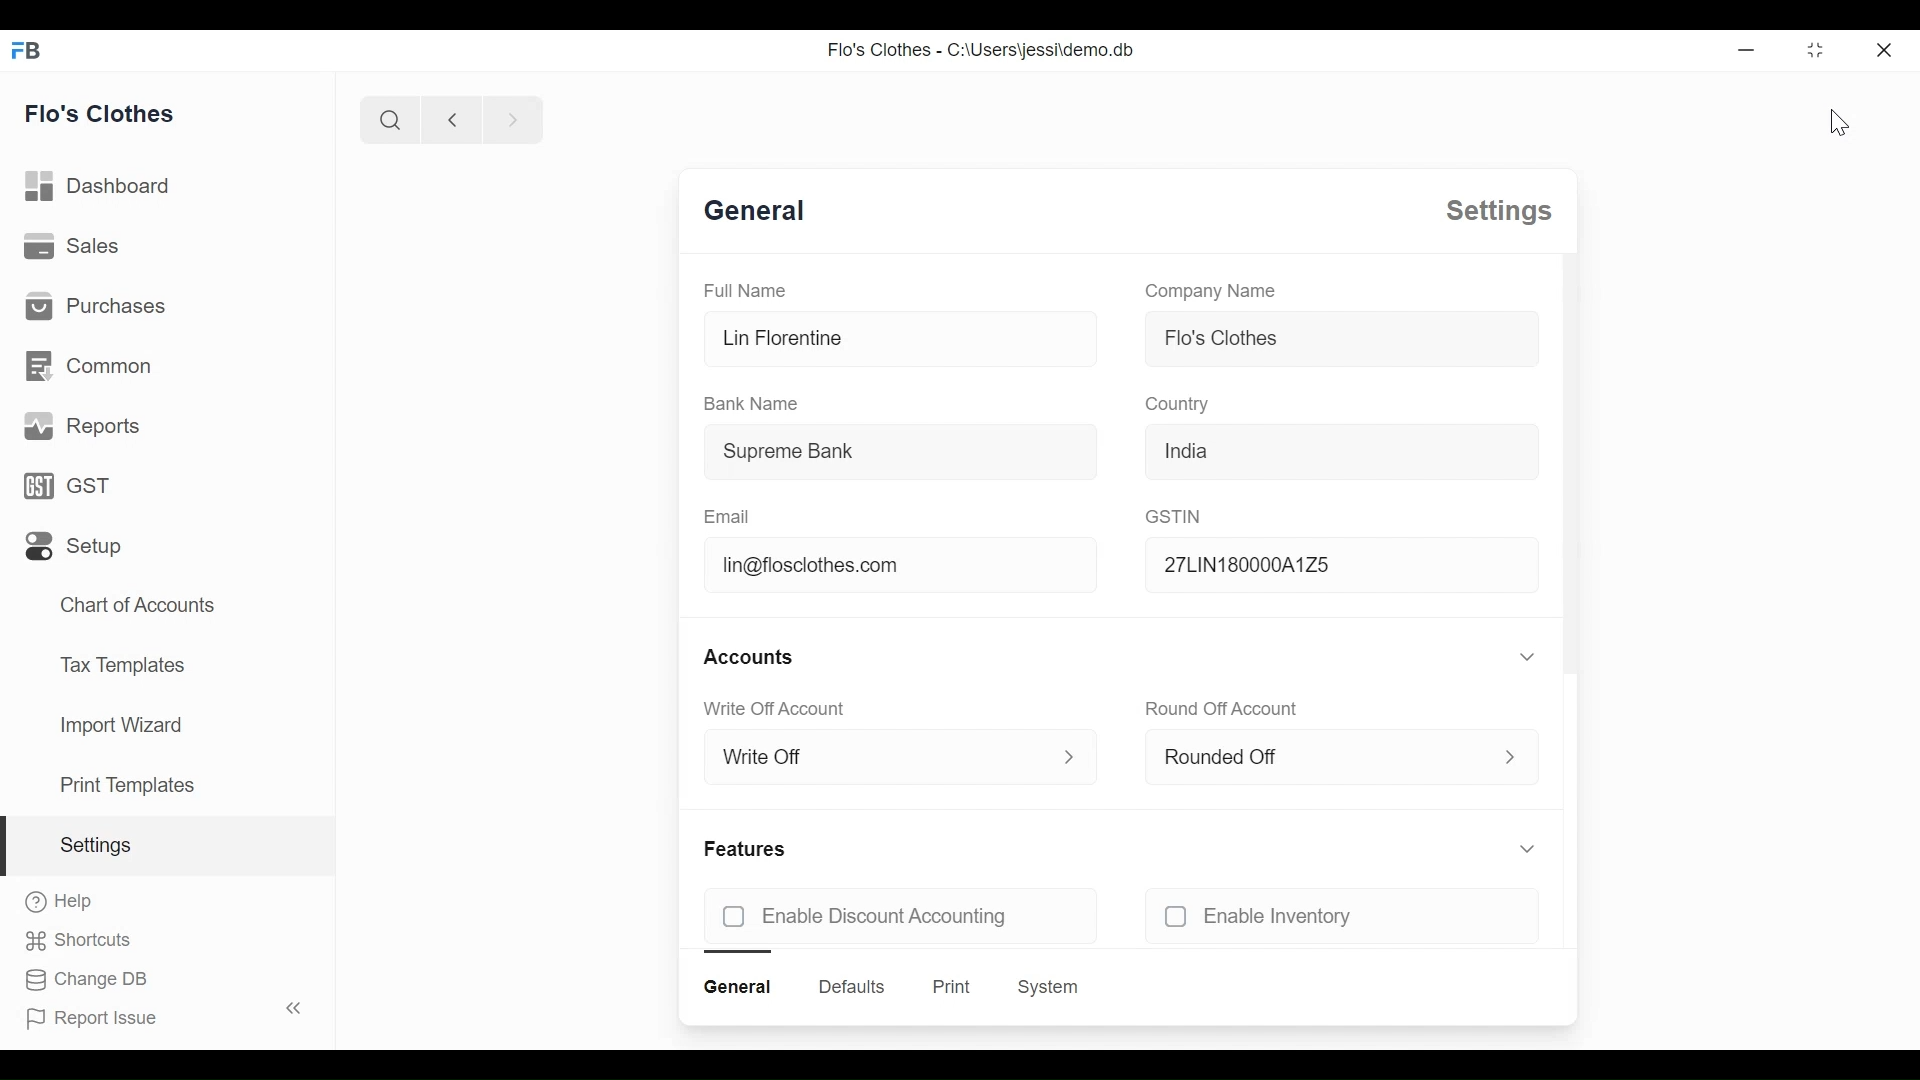 The height and width of the screenshot is (1080, 1920). What do you see at coordinates (140, 606) in the screenshot?
I see `chart of accounts` at bounding box center [140, 606].